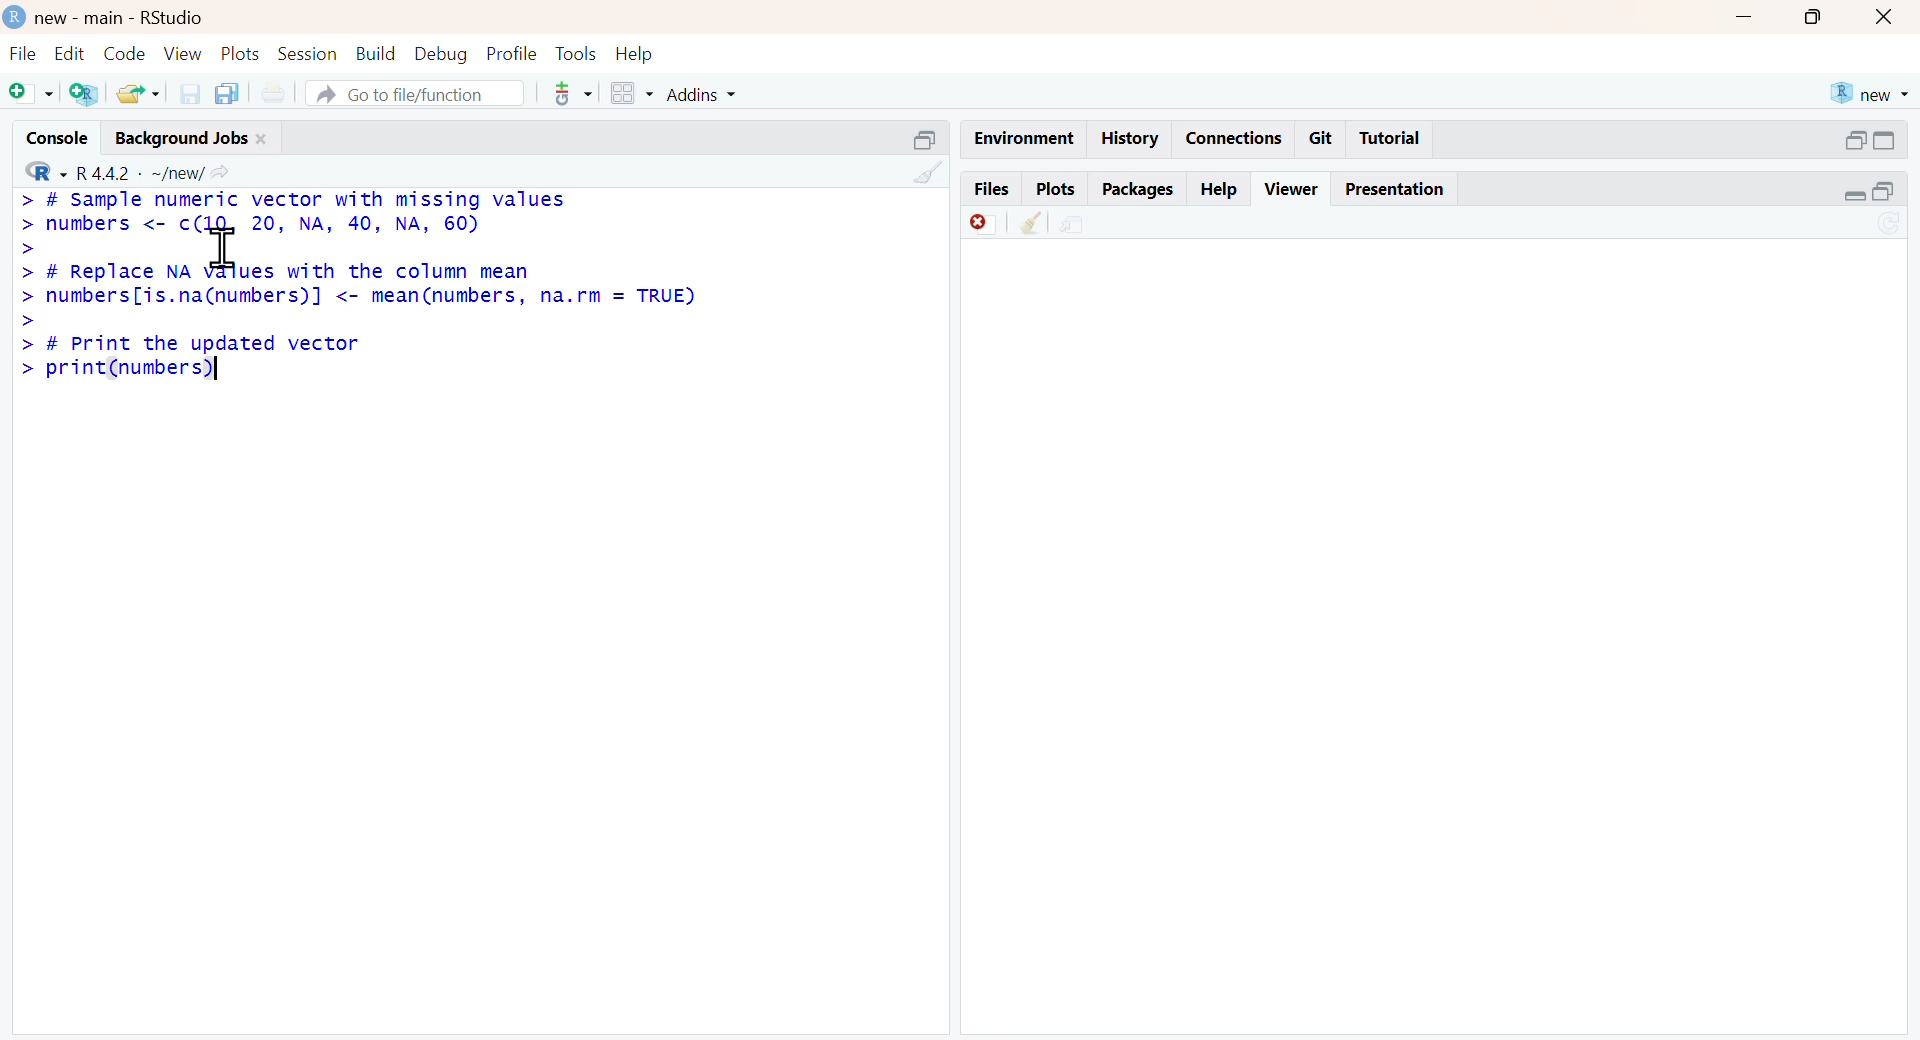 The height and width of the screenshot is (1040, 1920). I want to click on go to file/function, so click(416, 93).